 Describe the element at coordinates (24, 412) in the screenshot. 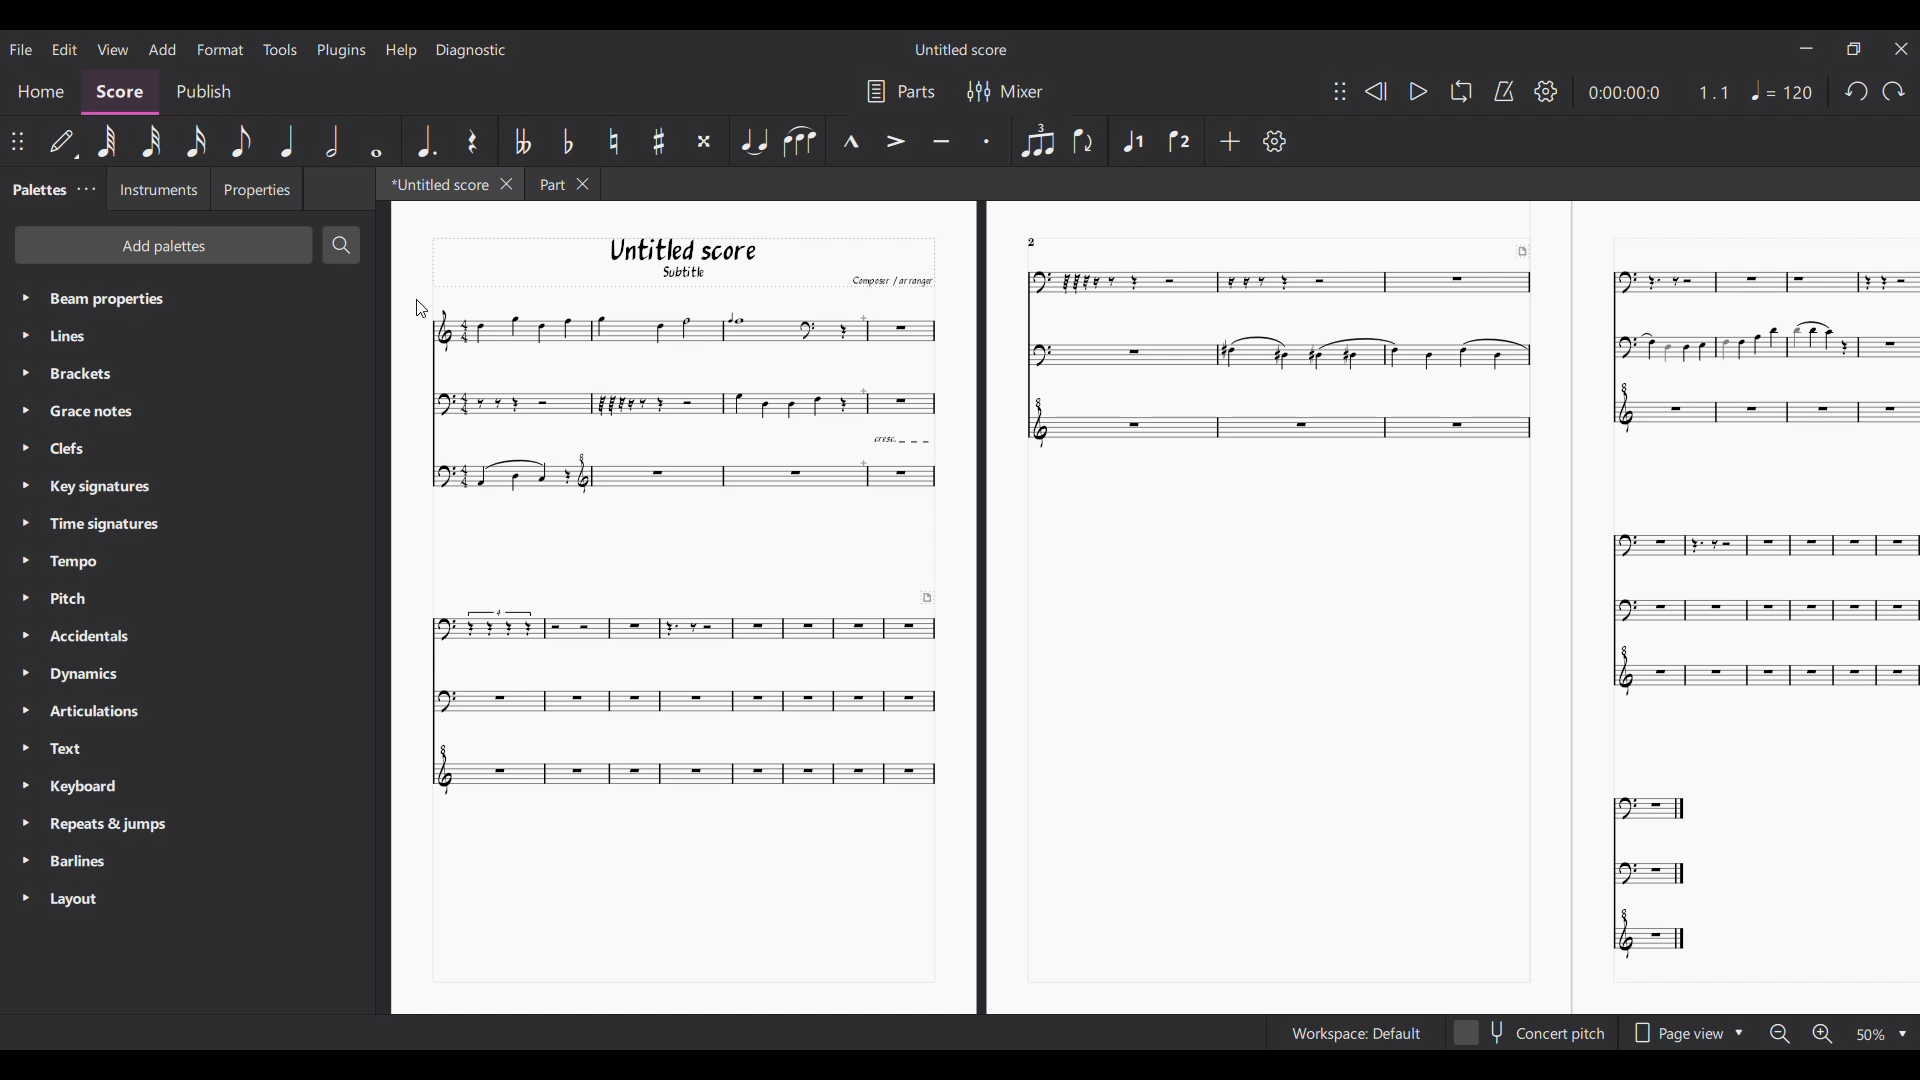

I see `` at that location.